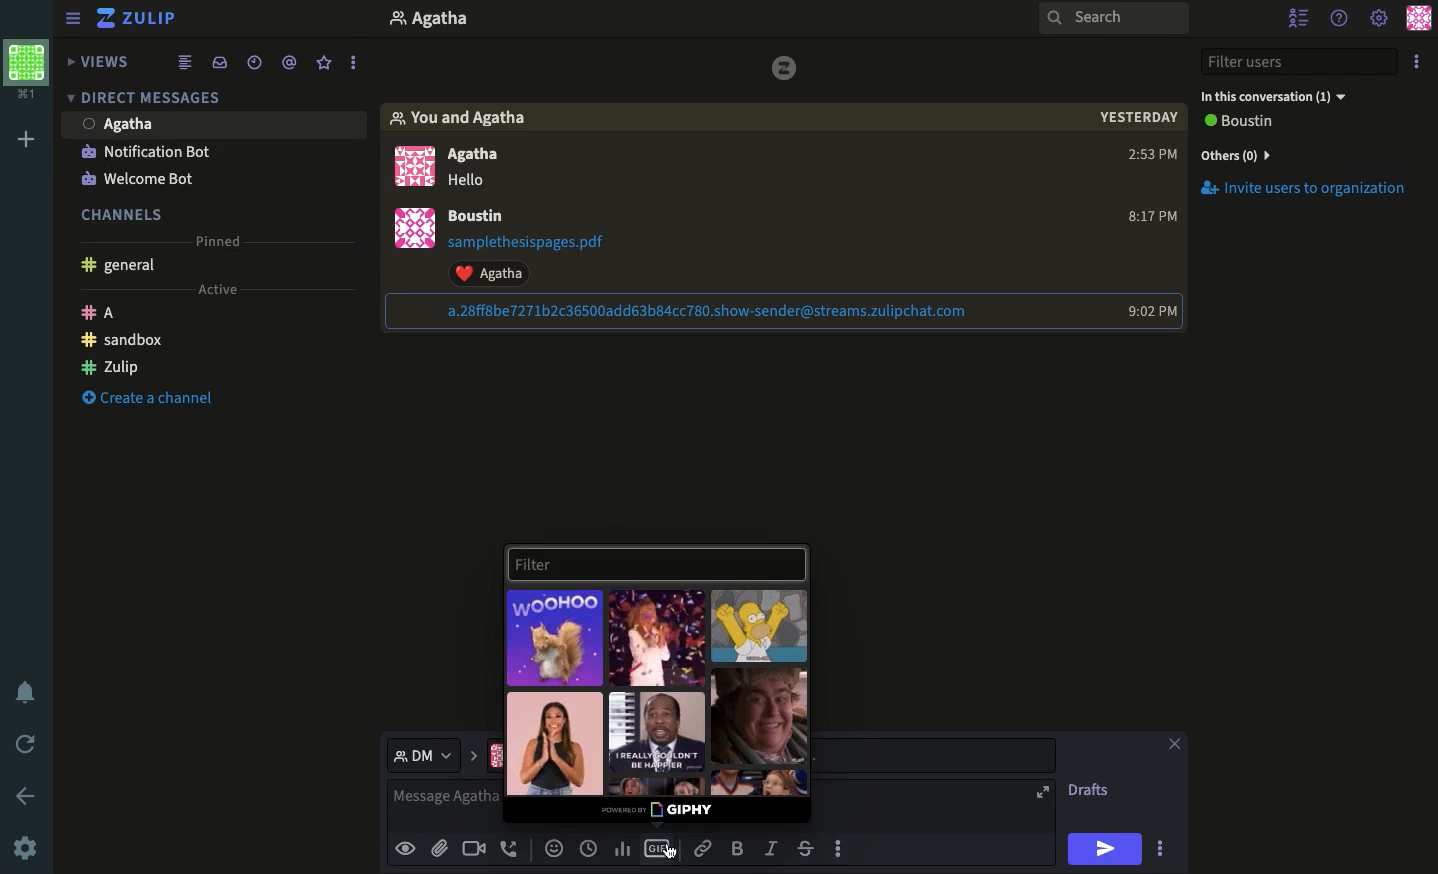 This screenshot has height=874, width=1438. What do you see at coordinates (589, 847) in the screenshot?
I see `Global time` at bounding box center [589, 847].